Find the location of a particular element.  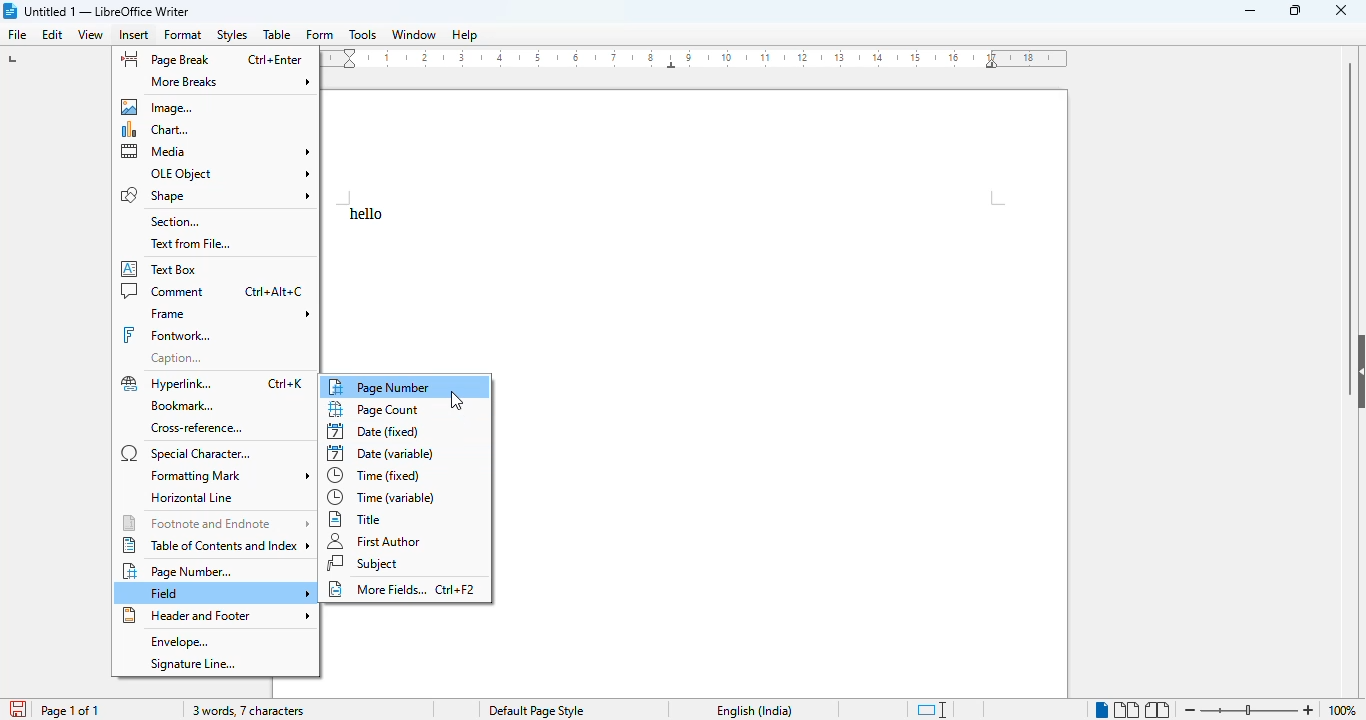

edit is located at coordinates (53, 34).